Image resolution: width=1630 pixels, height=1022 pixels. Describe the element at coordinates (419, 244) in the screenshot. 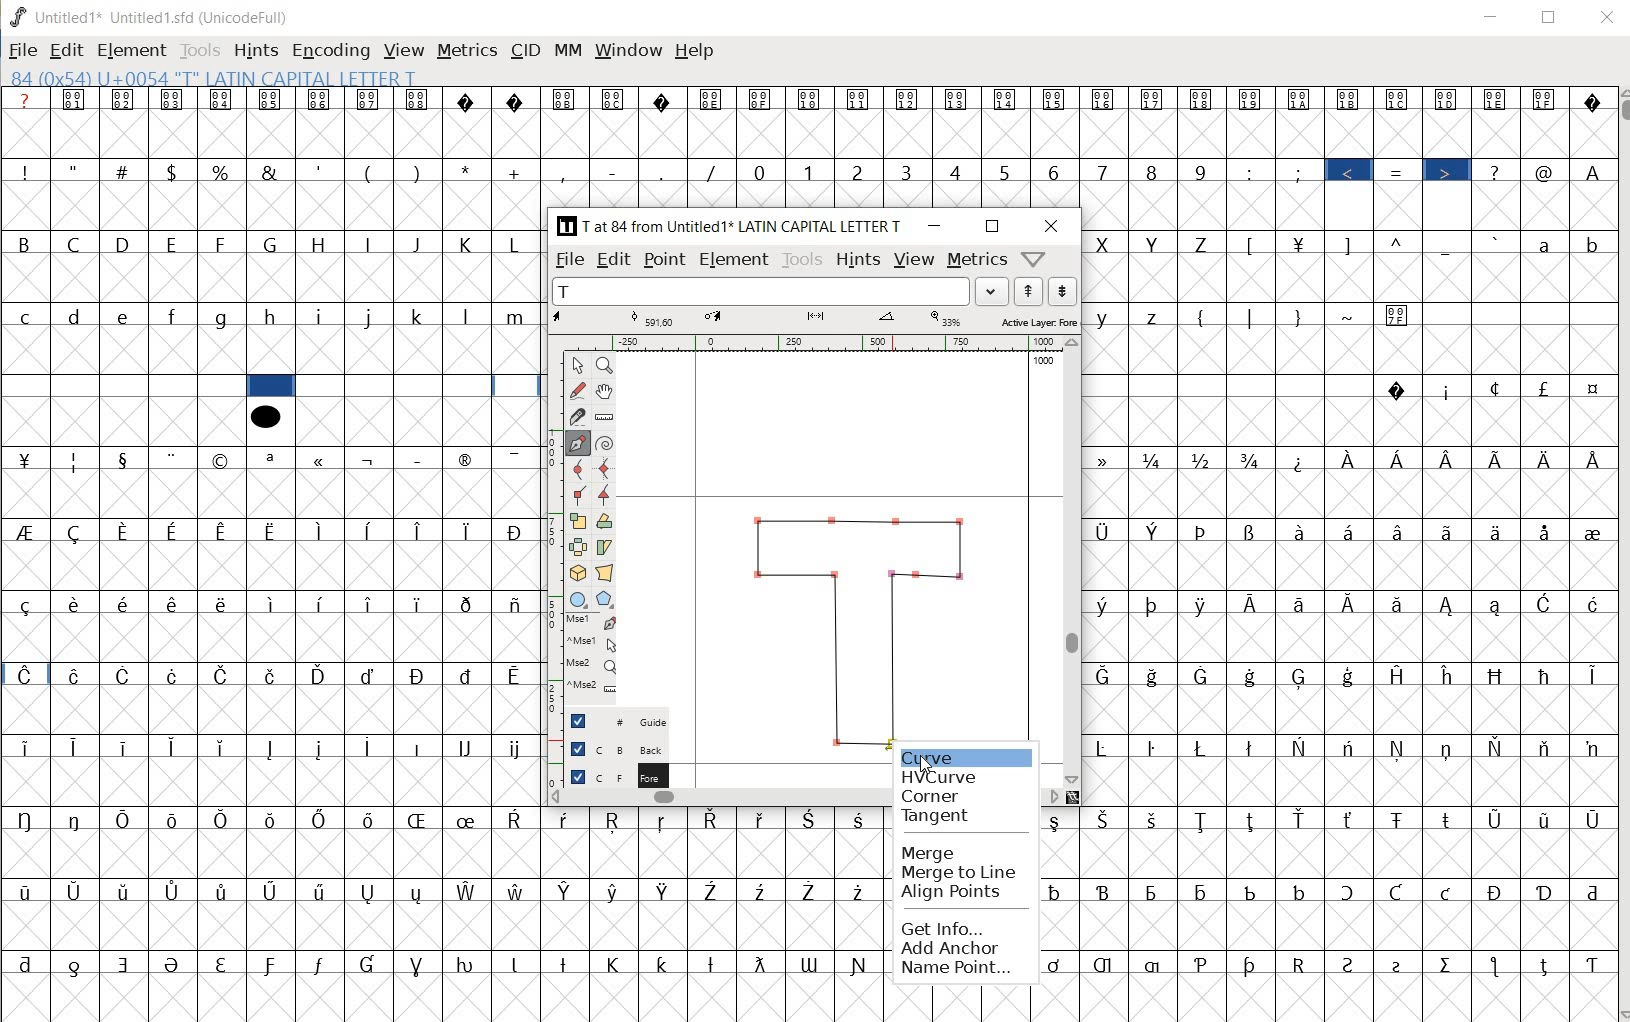

I see `J` at that location.